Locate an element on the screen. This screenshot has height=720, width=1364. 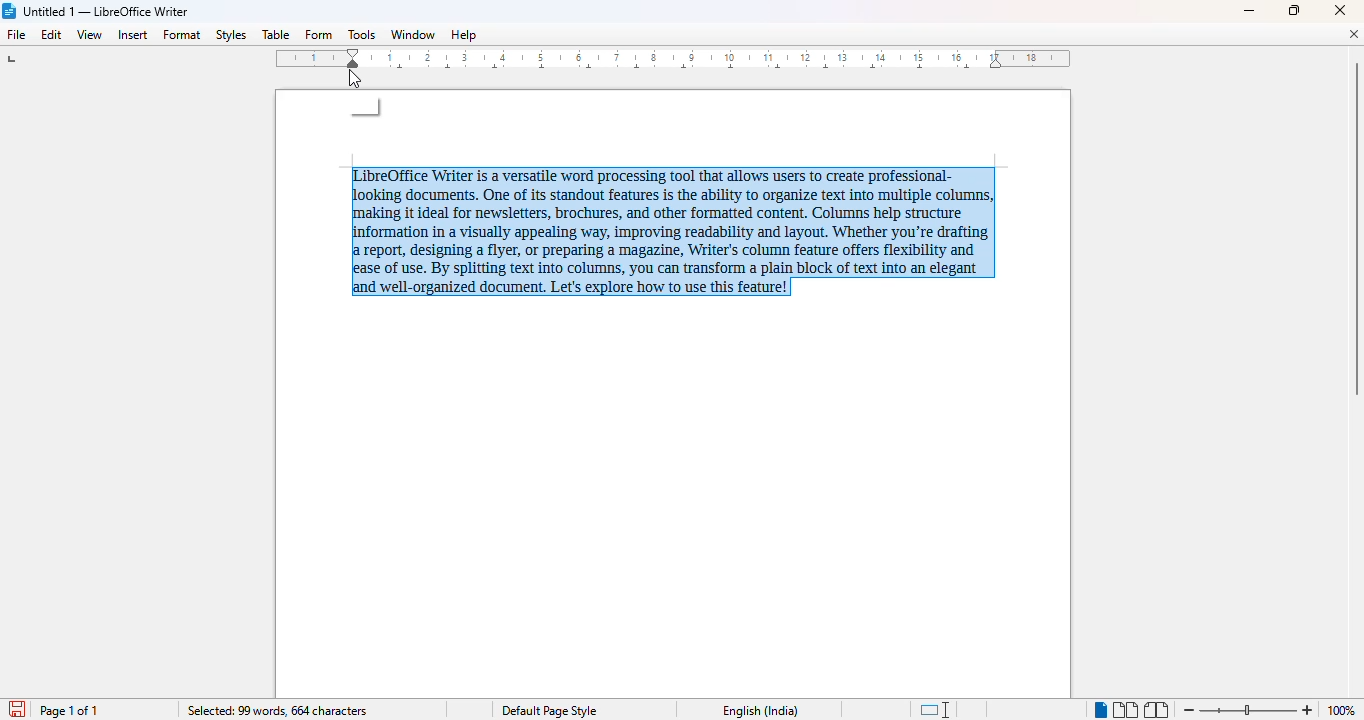
ruler is located at coordinates (675, 59).